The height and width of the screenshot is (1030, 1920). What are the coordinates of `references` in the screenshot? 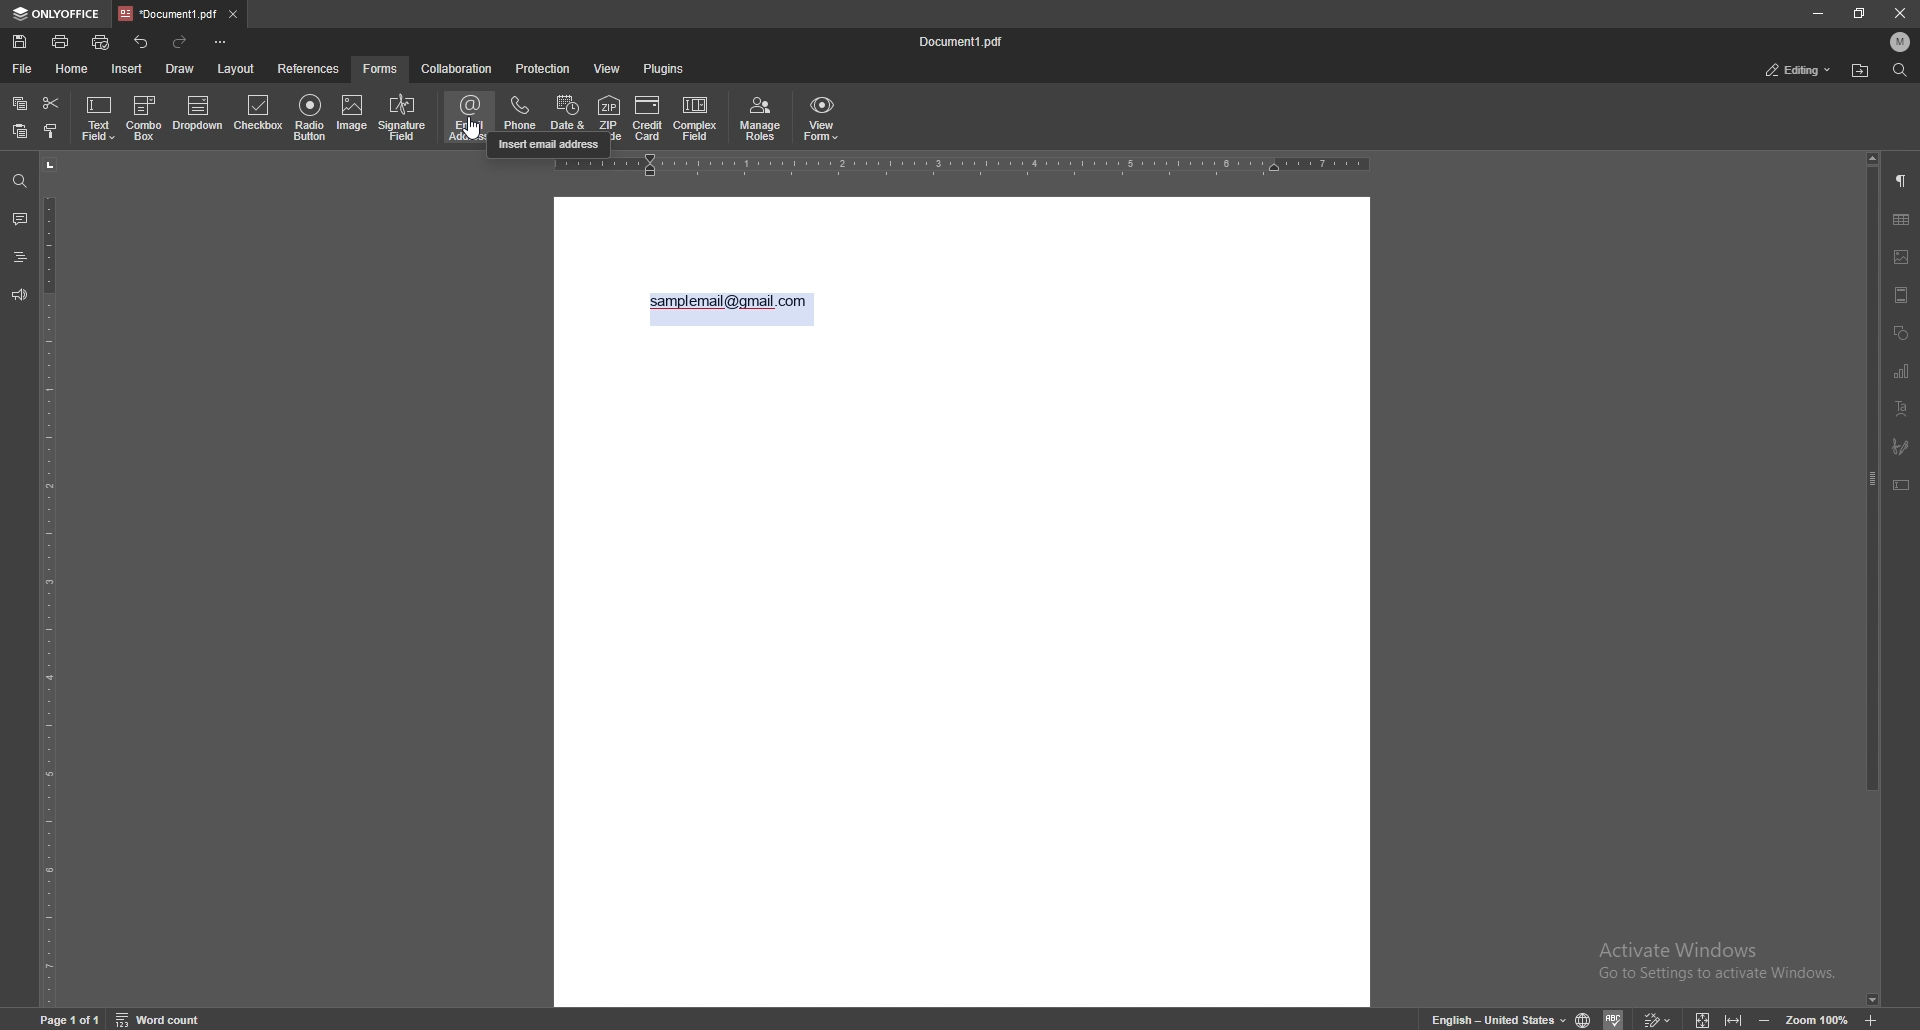 It's located at (309, 69).